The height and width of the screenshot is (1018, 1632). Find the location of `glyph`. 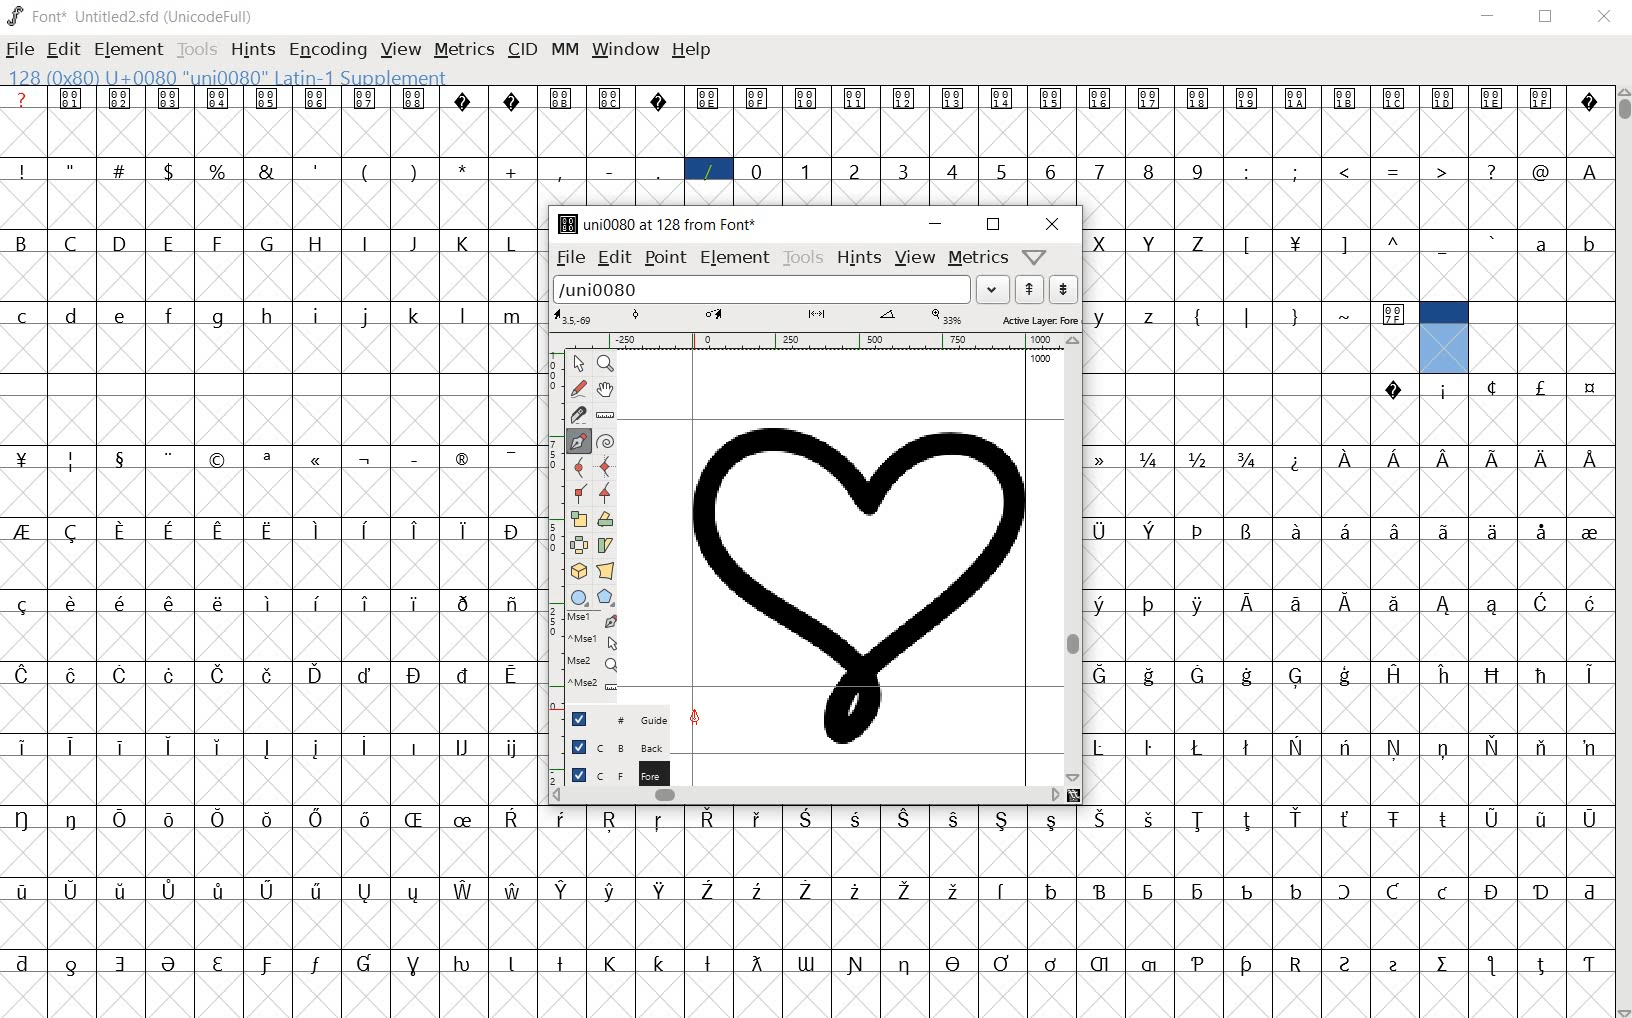

glyph is located at coordinates (22, 891).